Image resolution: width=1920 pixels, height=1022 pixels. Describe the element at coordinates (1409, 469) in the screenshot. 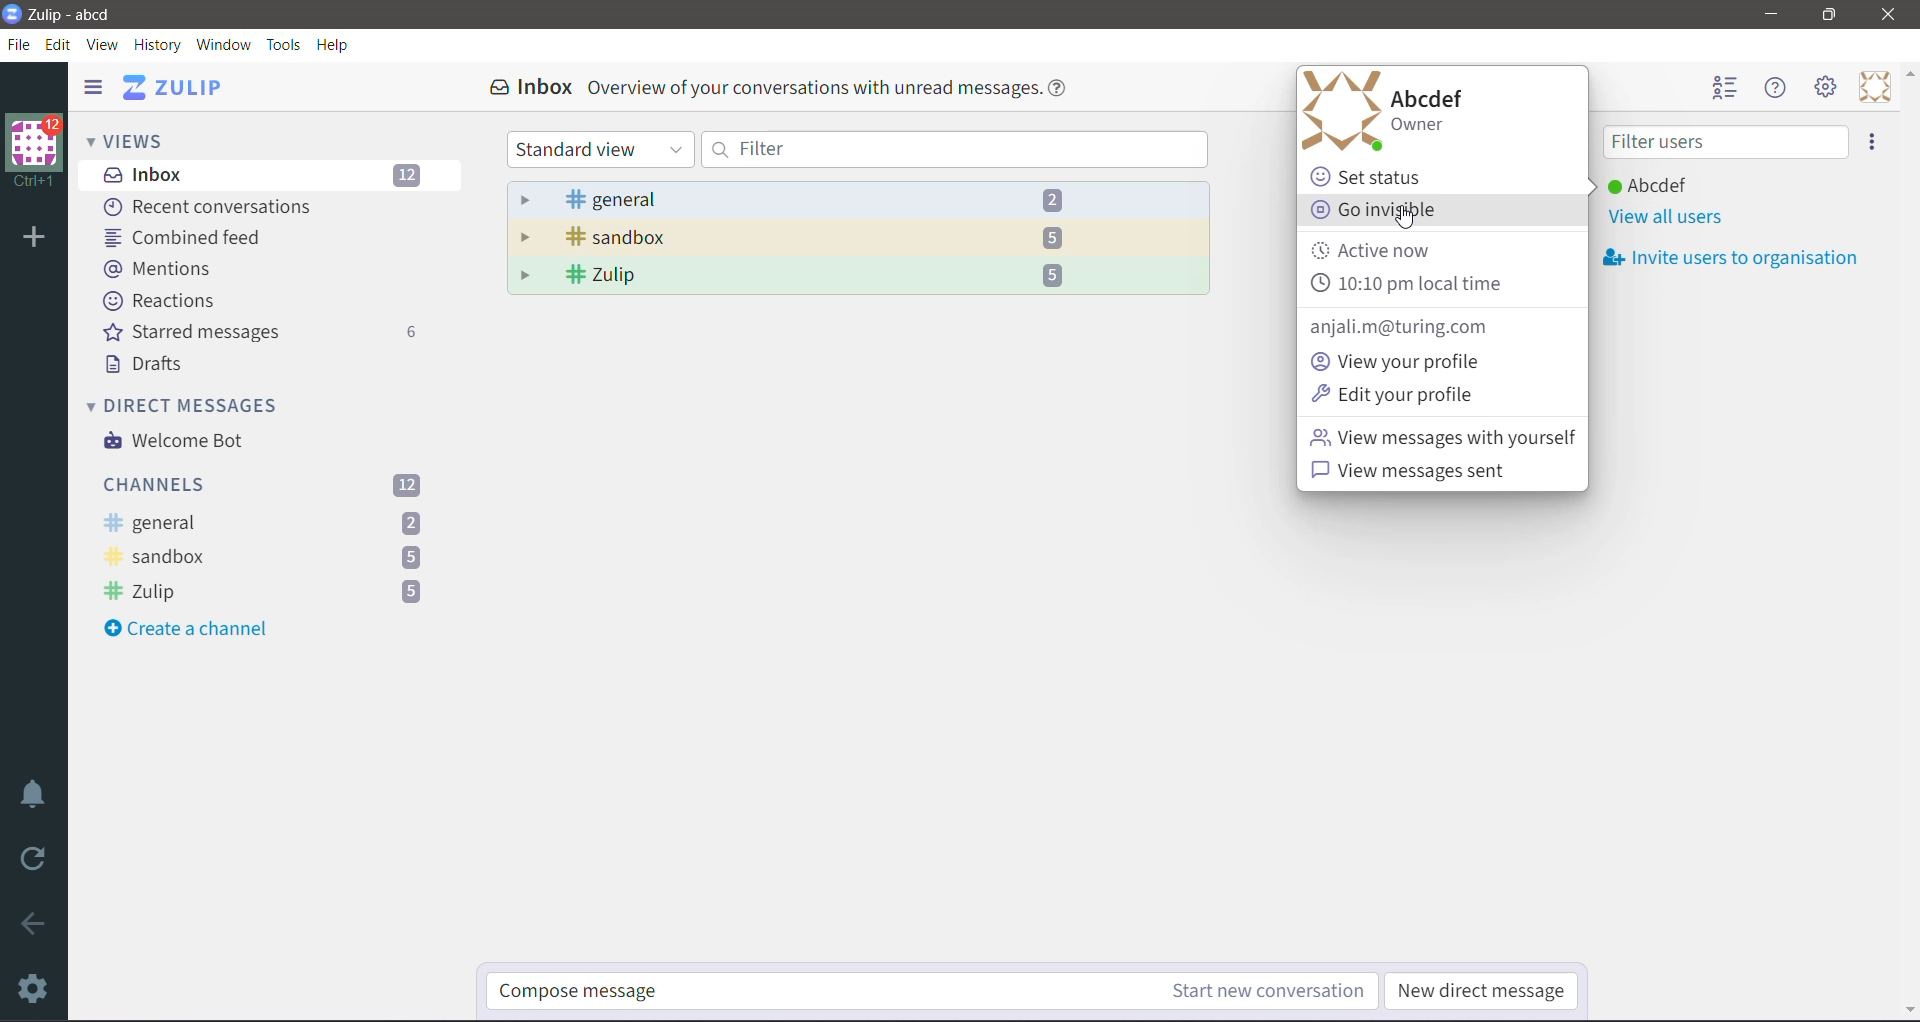

I see `View messages sent` at that location.